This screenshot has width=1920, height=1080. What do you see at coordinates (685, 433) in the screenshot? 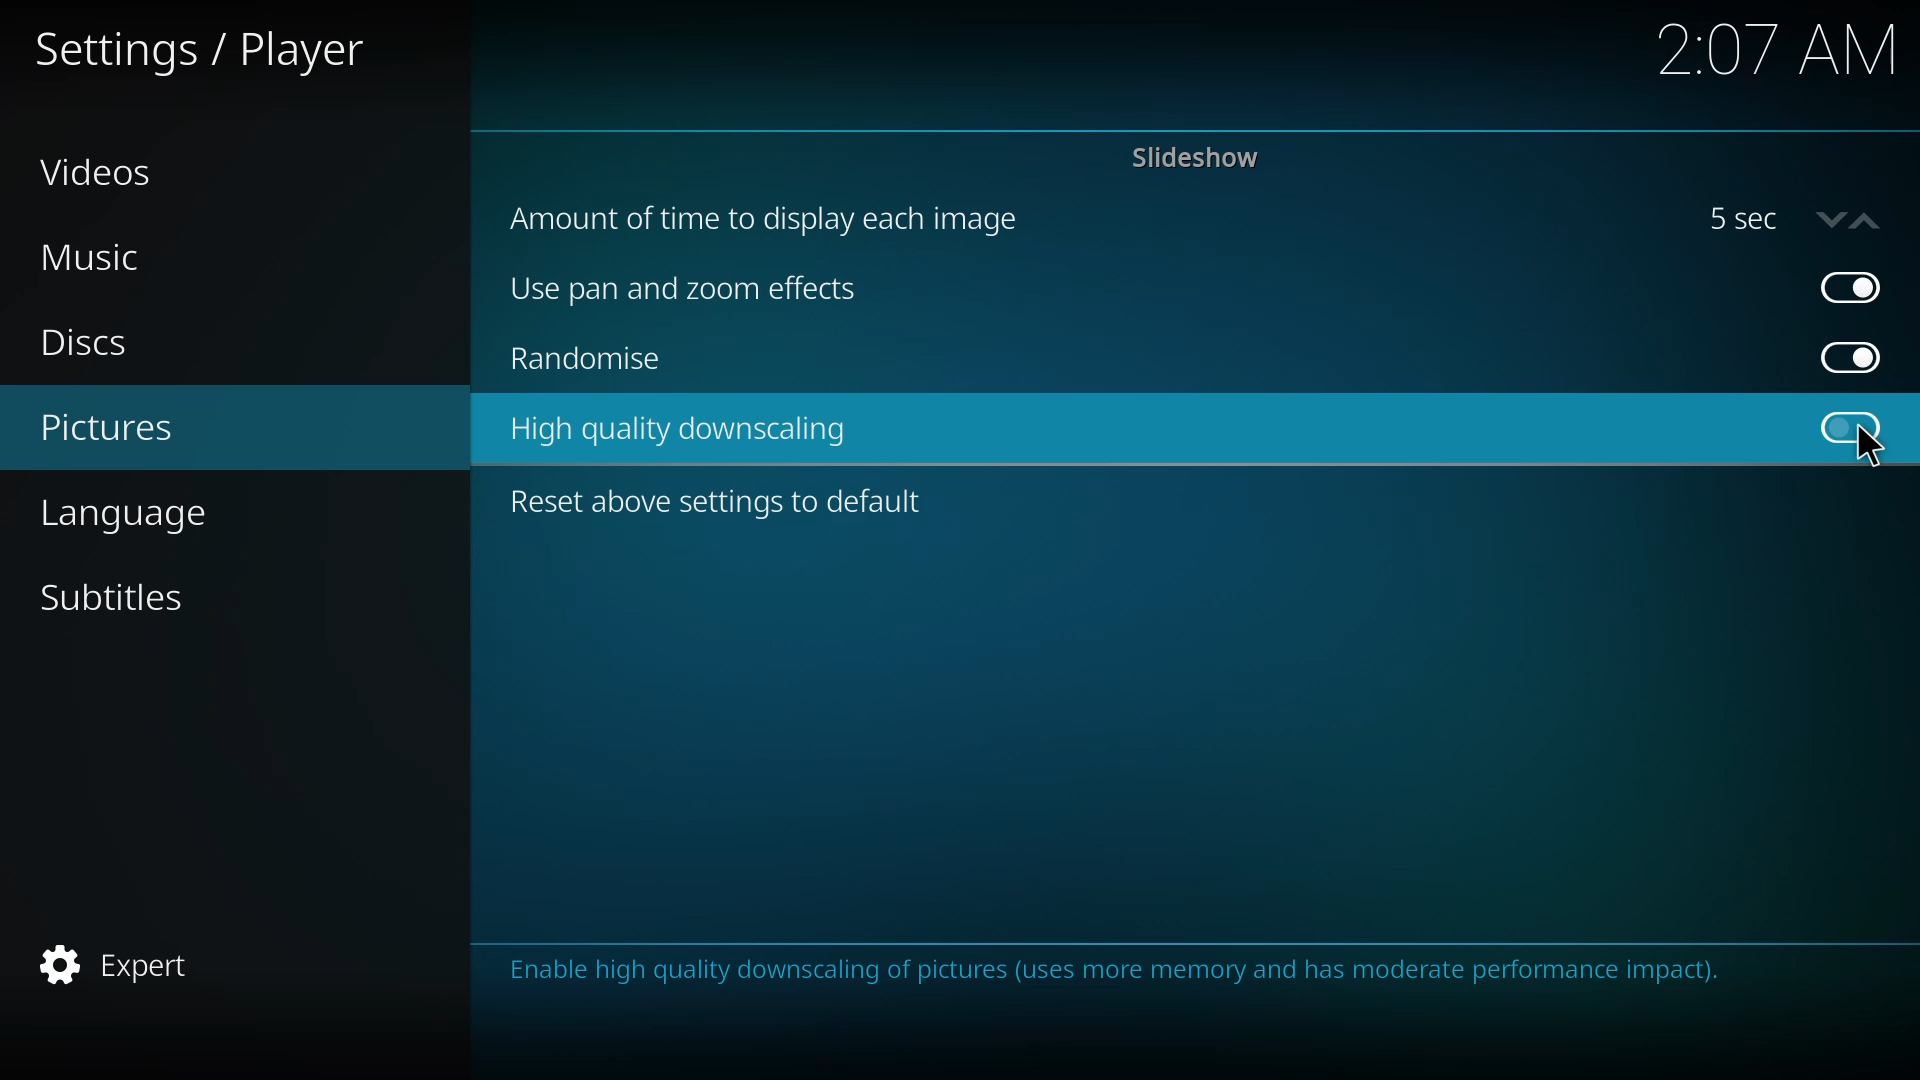
I see `high quality downscaling` at bounding box center [685, 433].